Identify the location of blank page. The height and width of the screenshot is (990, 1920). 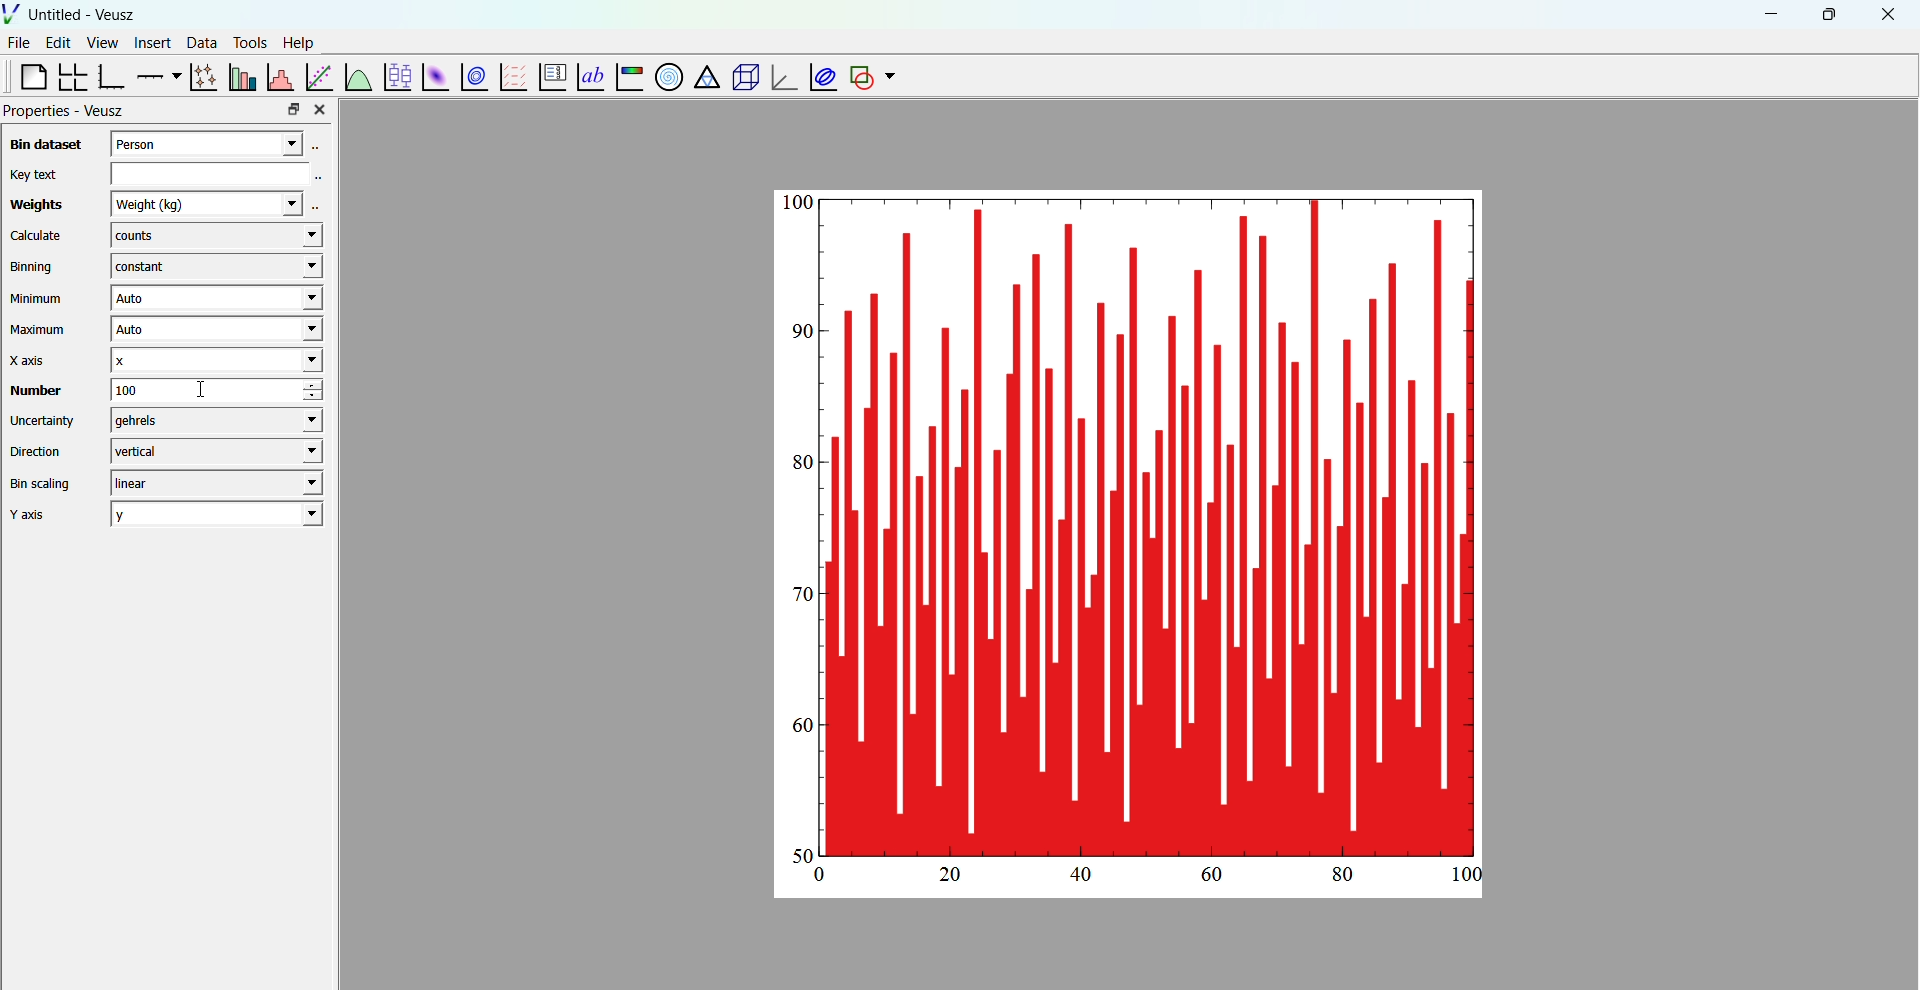
(25, 76).